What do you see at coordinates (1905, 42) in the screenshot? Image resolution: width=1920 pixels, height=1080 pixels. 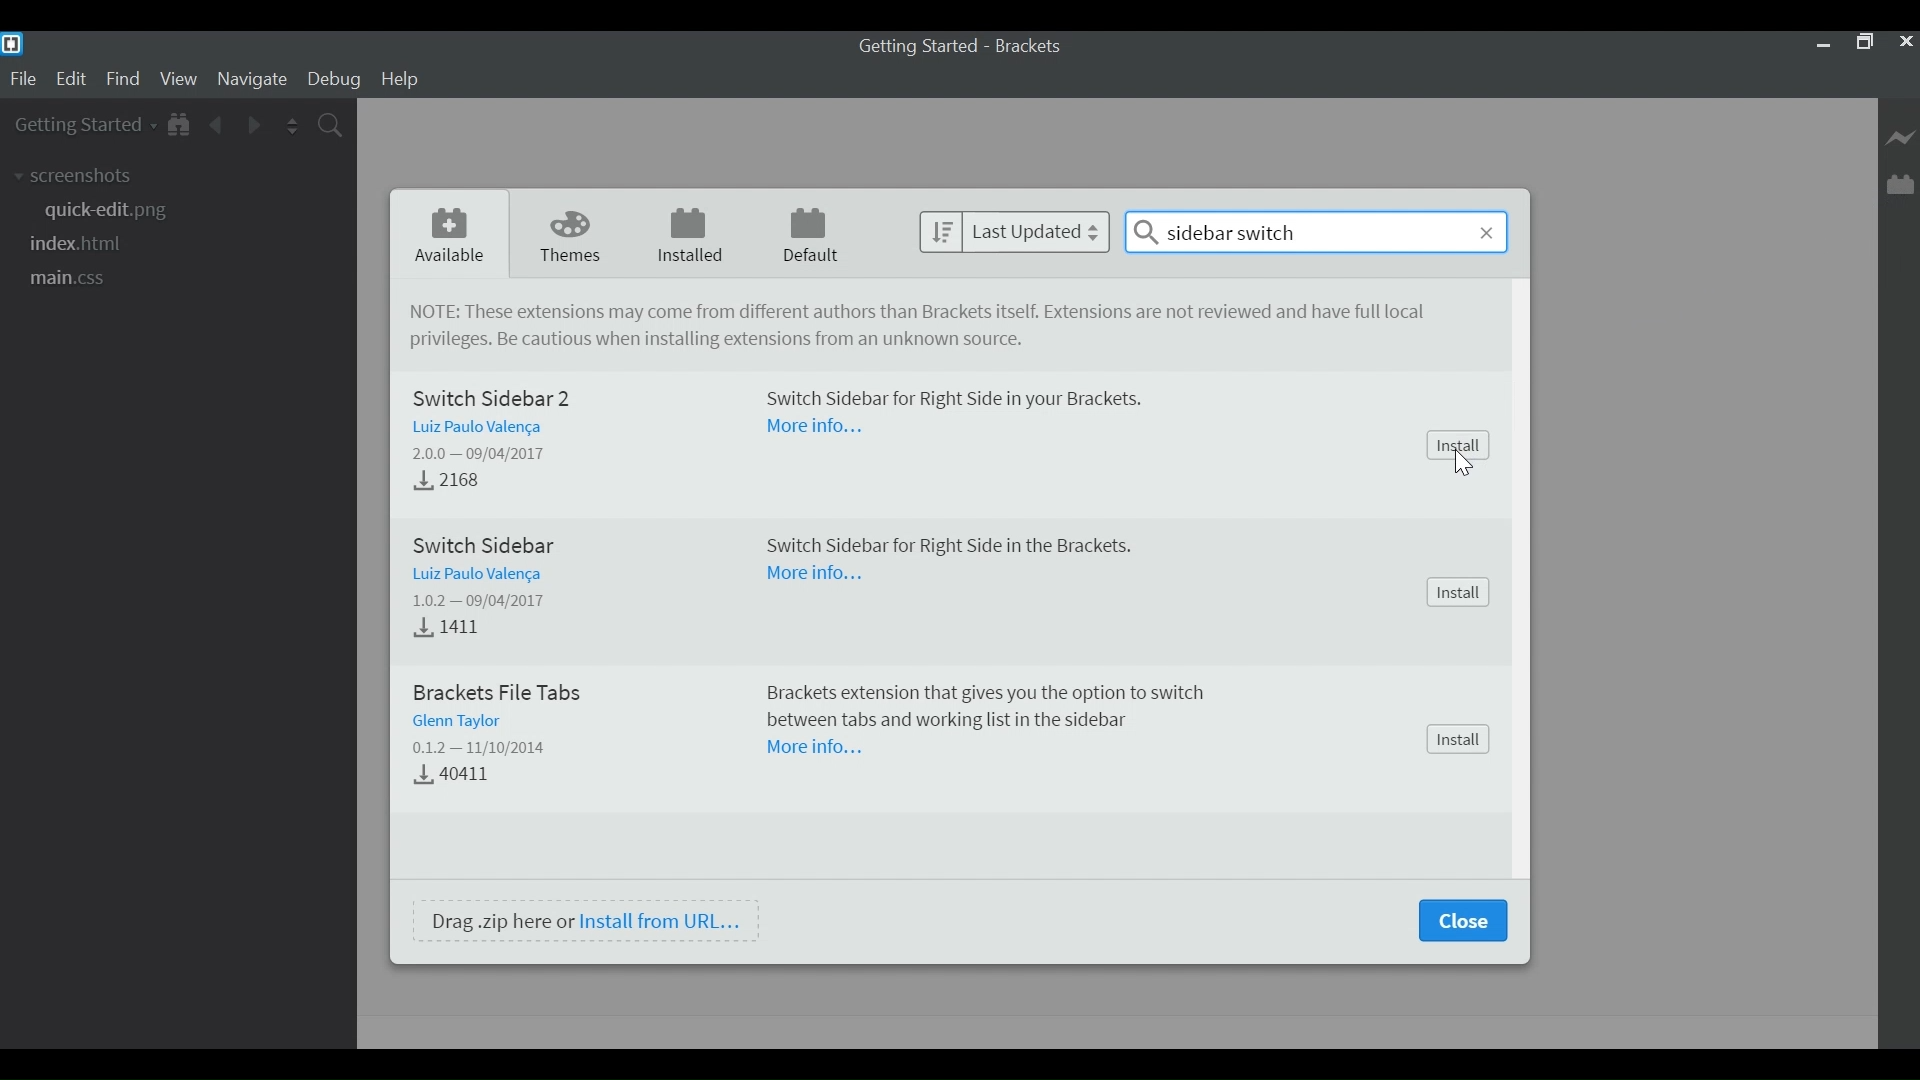 I see `Close` at bounding box center [1905, 42].